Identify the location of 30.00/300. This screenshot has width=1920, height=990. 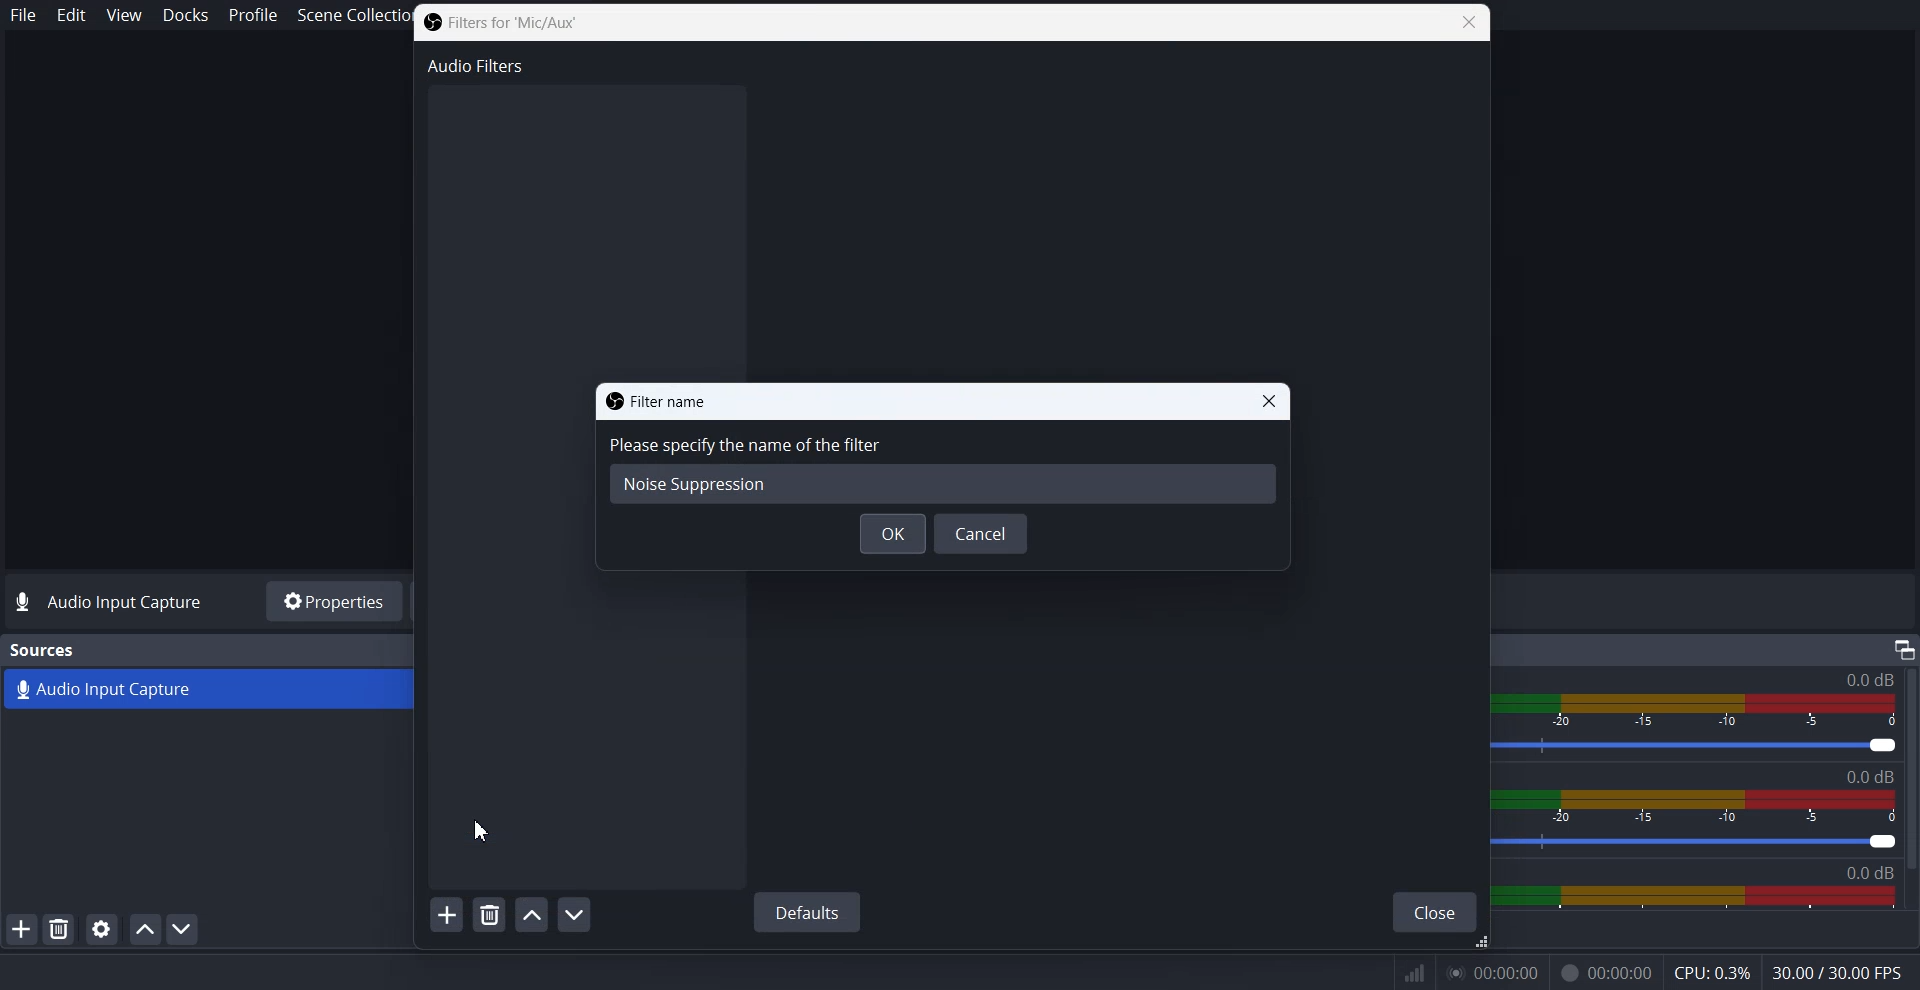
(1844, 974).